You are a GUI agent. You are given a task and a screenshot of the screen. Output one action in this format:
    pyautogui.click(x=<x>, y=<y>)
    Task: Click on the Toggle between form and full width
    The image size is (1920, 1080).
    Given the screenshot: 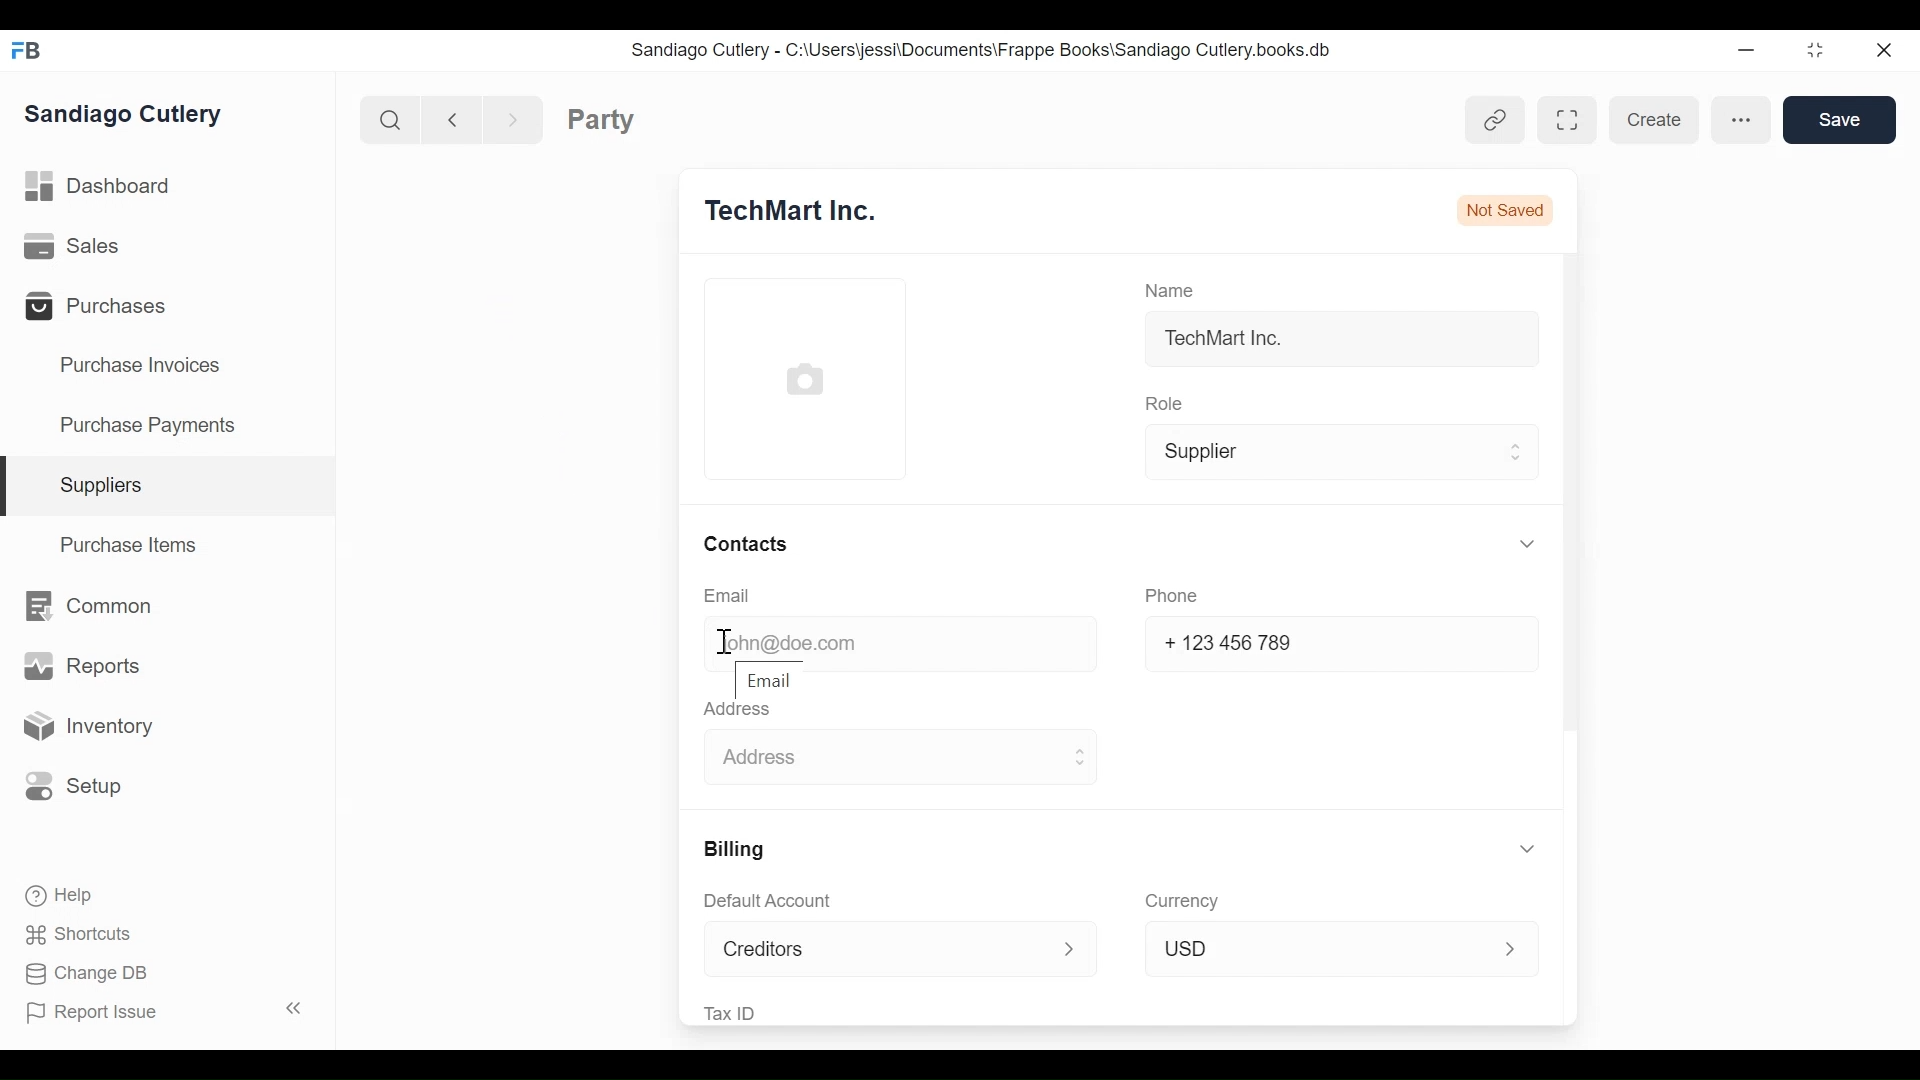 What is the action you would take?
    pyautogui.click(x=1560, y=120)
    